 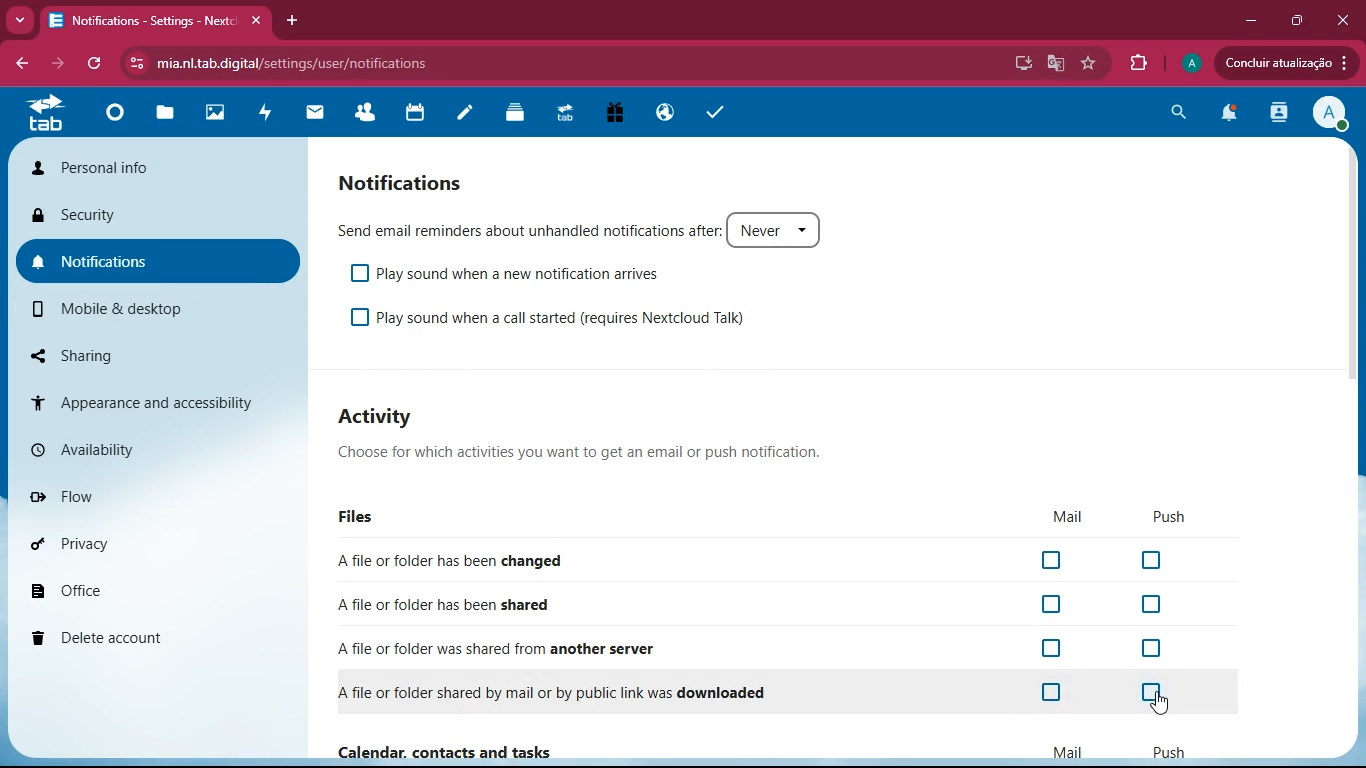 I want to click on activity, so click(x=1279, y=114).